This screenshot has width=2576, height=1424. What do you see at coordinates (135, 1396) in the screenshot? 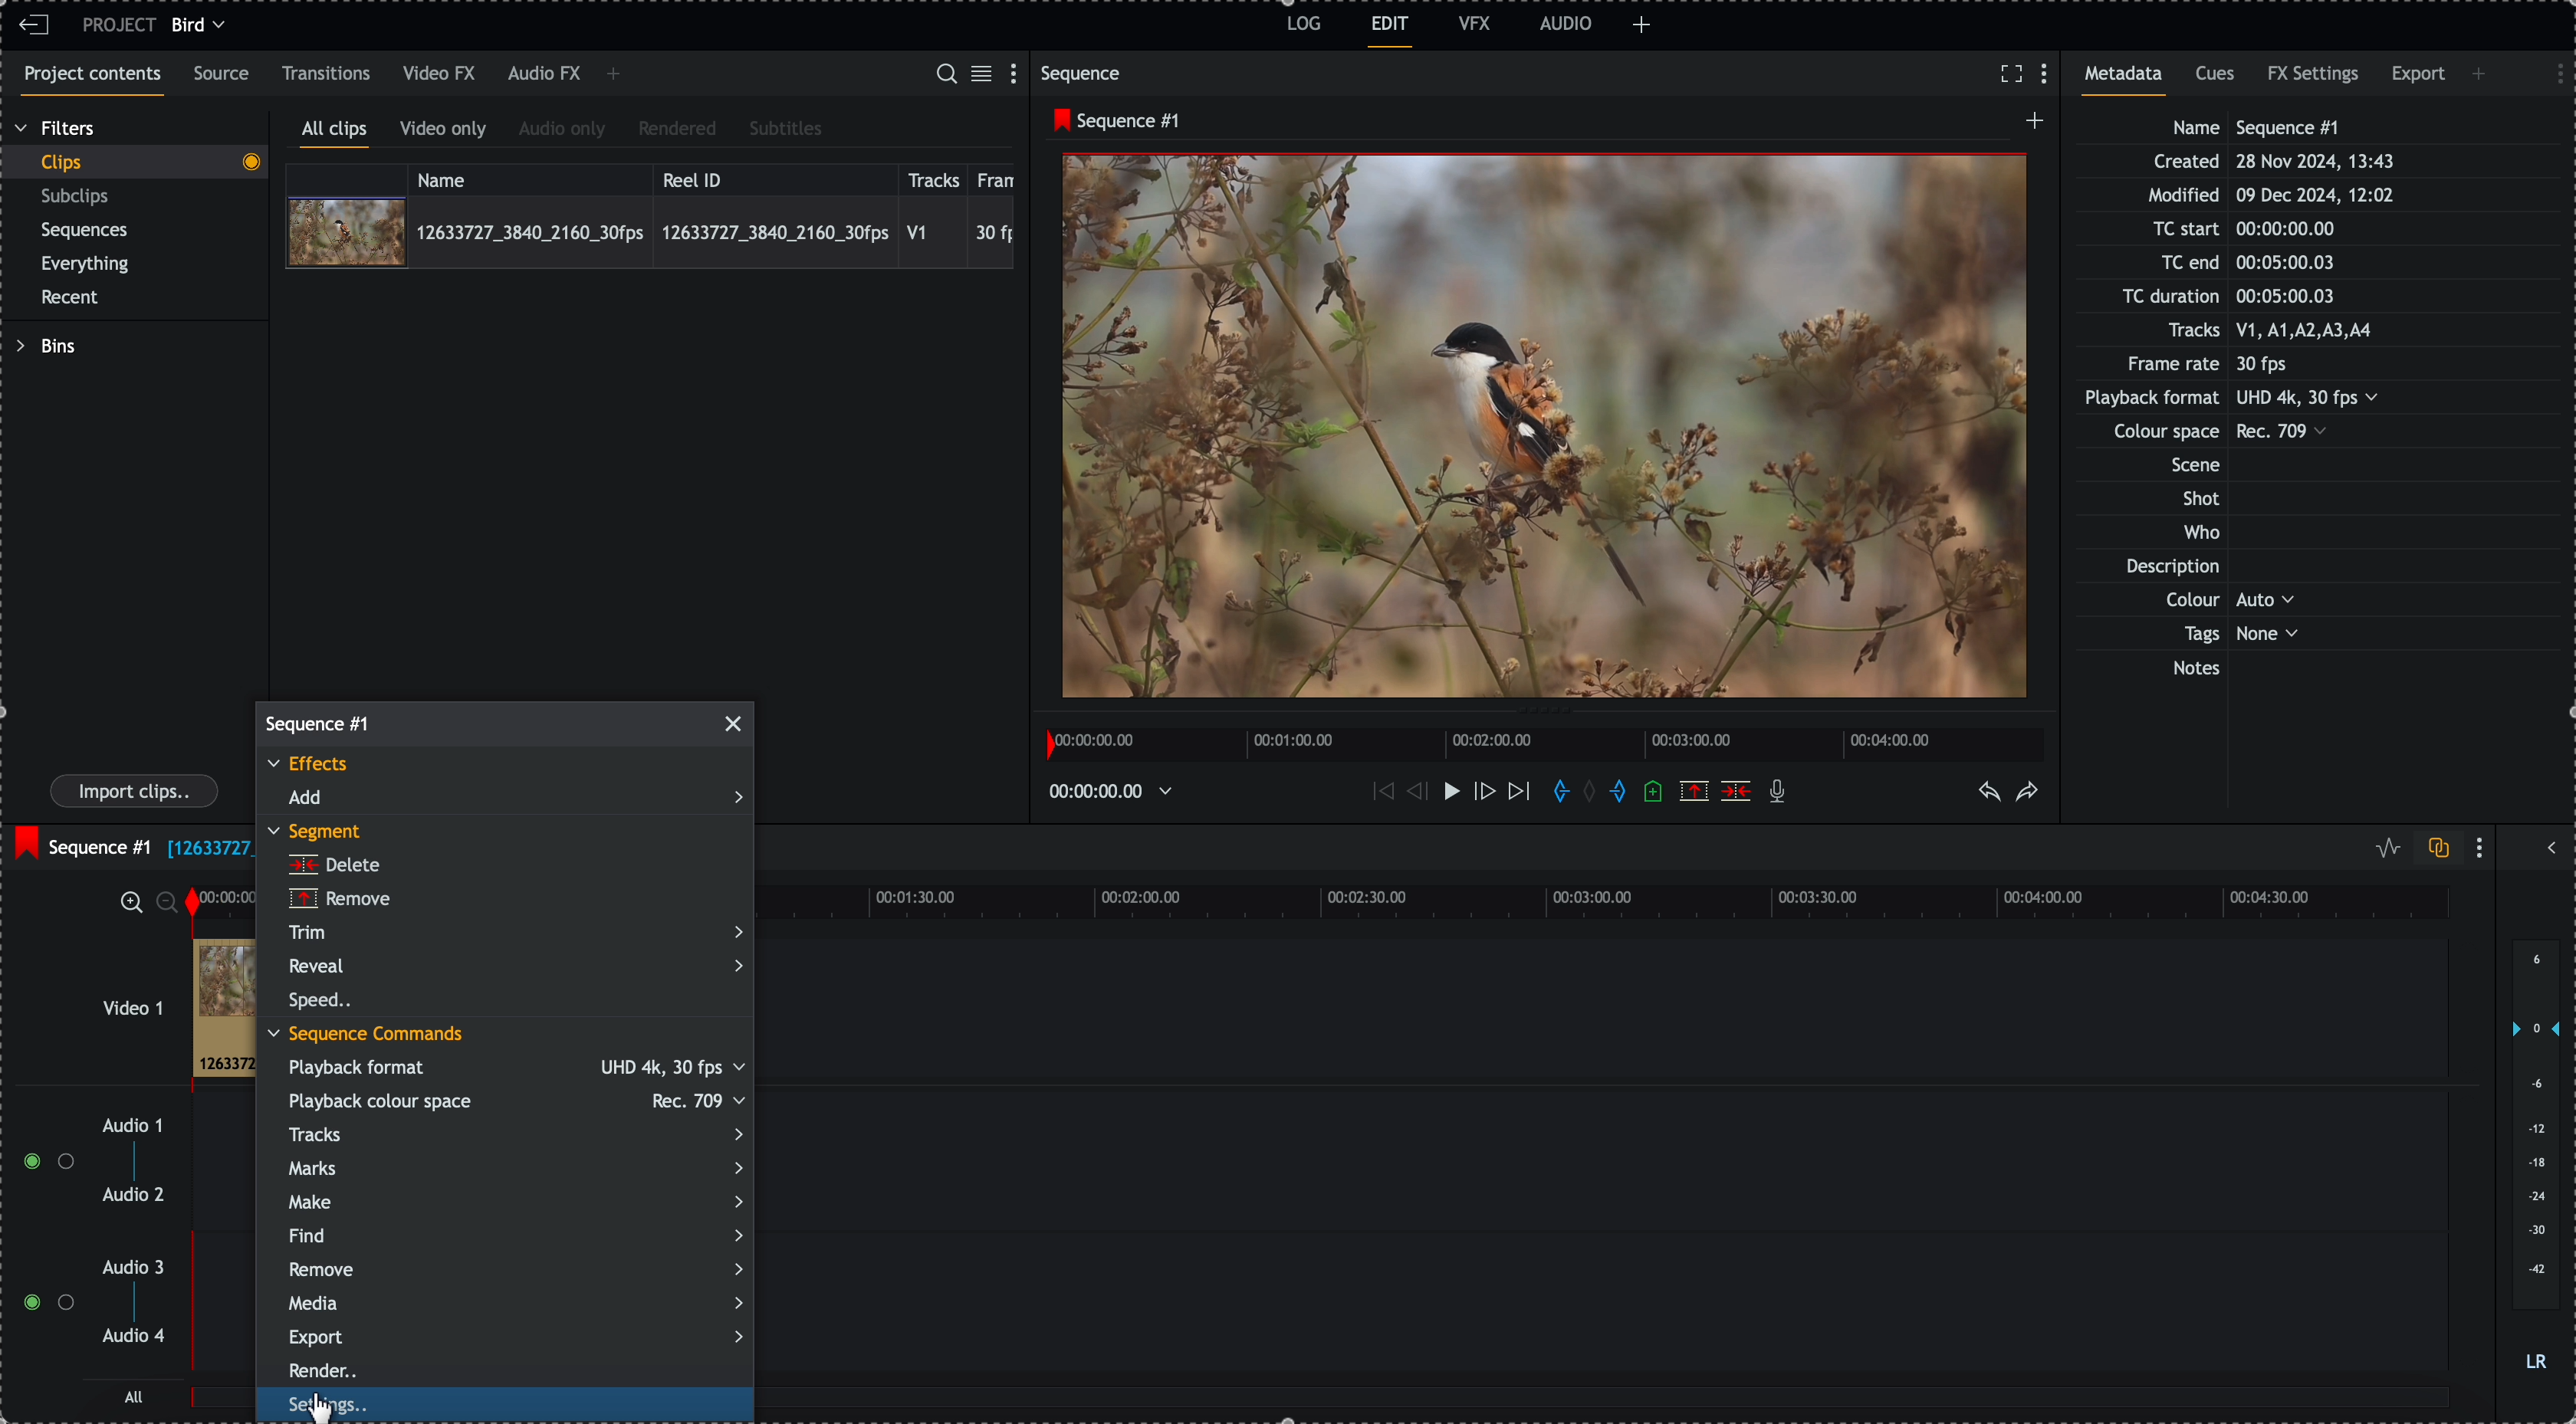
I see `all` at bounding box center [135, 1396].